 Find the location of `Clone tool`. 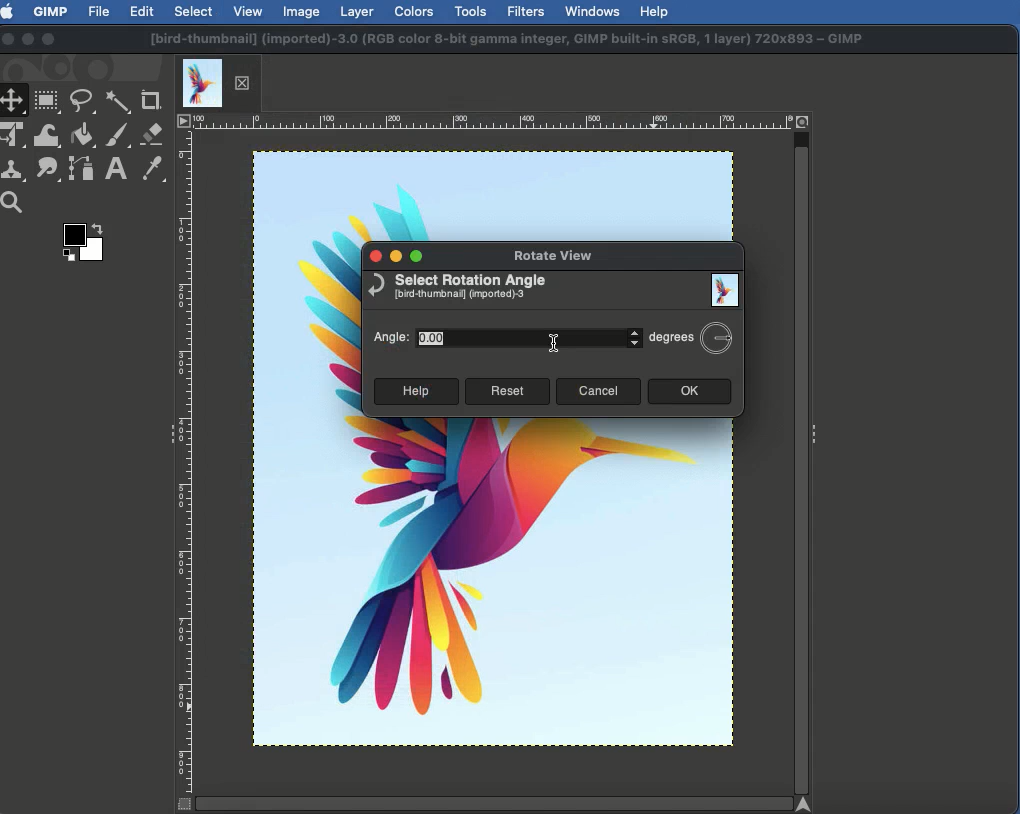

Clone tool is located at coordinates (15, 171).